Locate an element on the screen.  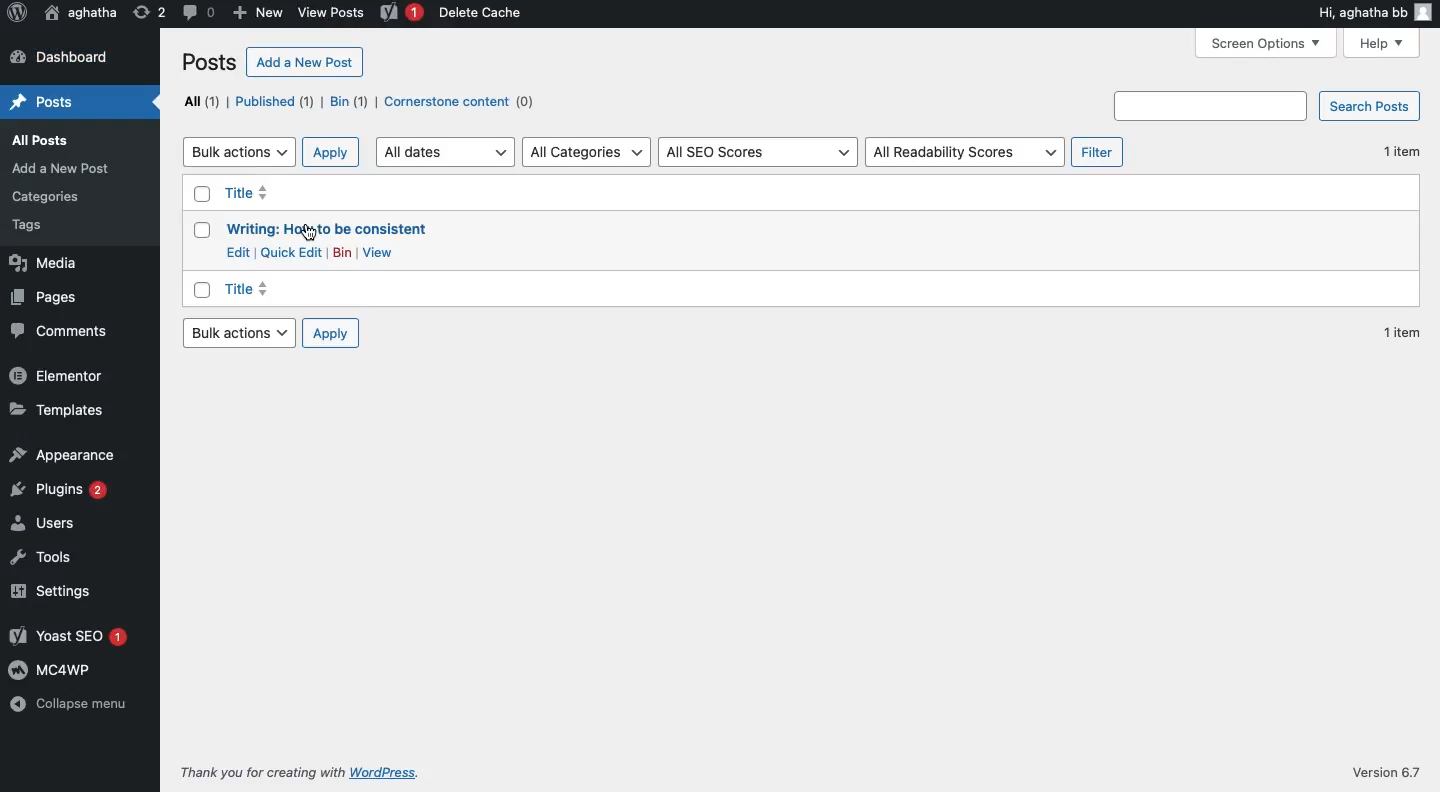
Bulk actions is located at coordinates (235, 152).